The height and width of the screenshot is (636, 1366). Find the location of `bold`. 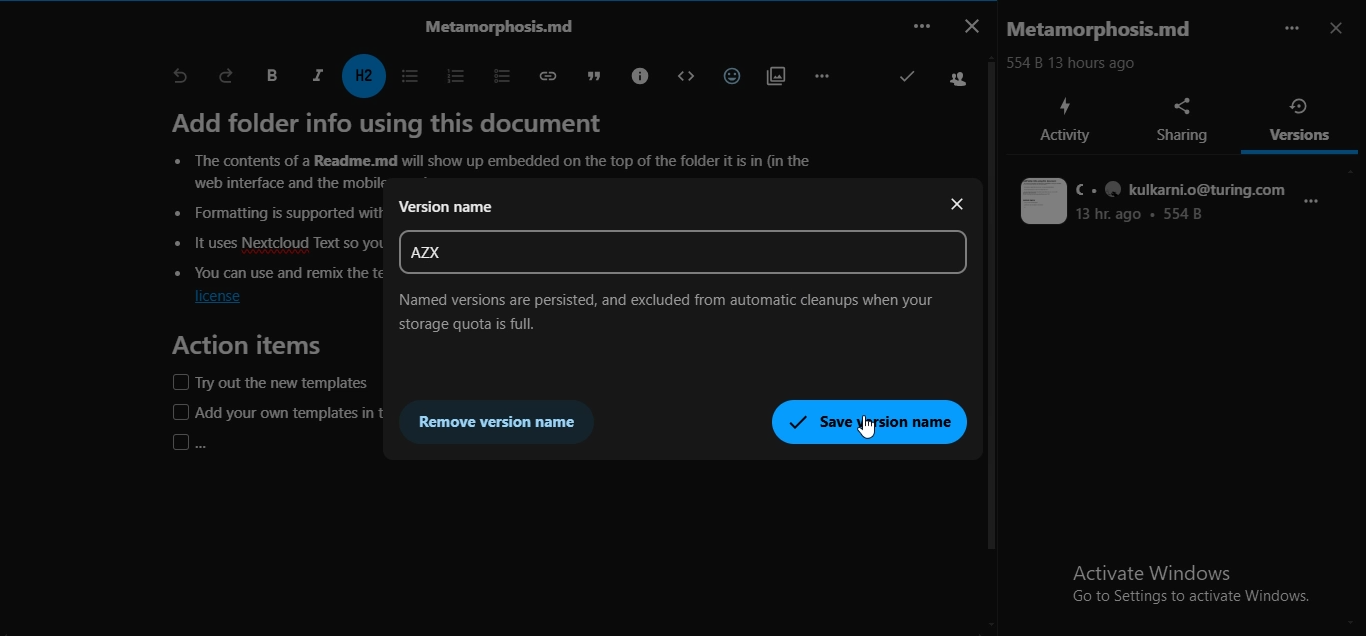

bold is located at coordinates (271, 76).